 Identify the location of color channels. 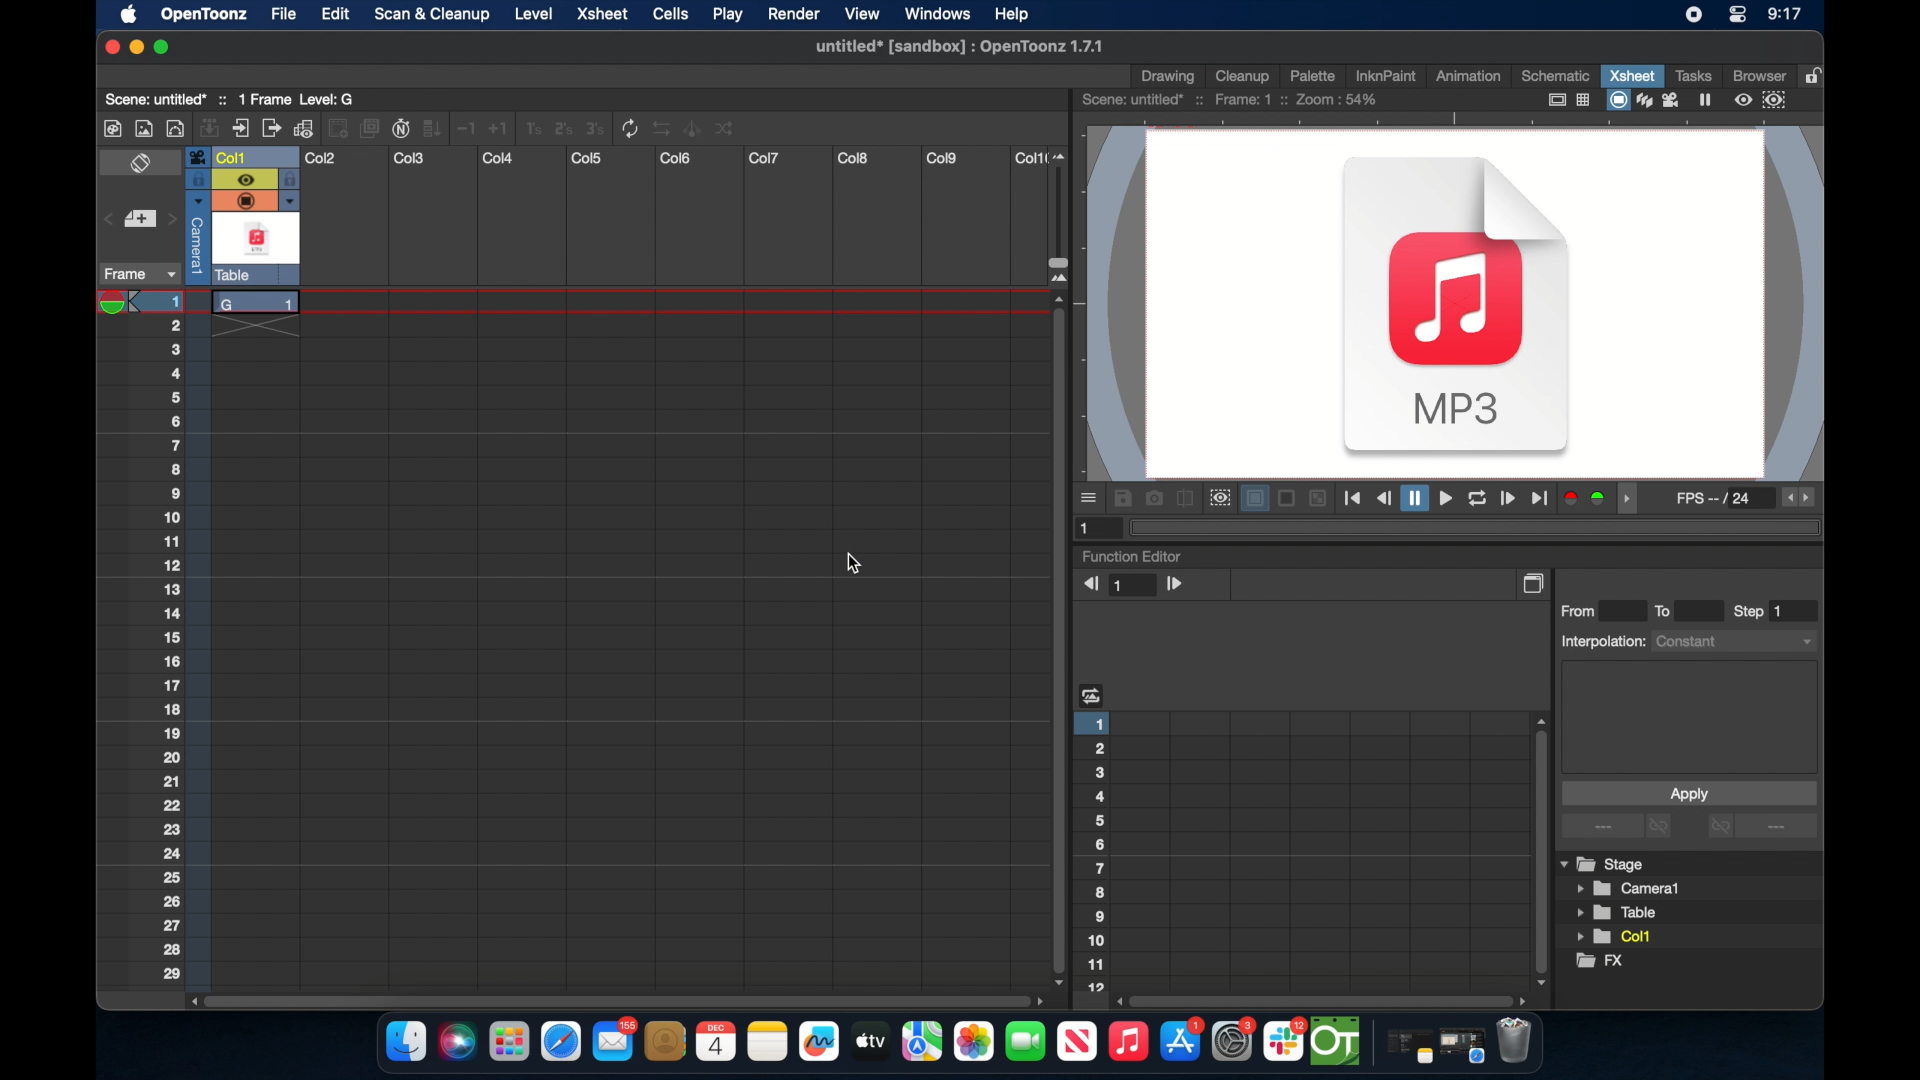
(1586, 497).